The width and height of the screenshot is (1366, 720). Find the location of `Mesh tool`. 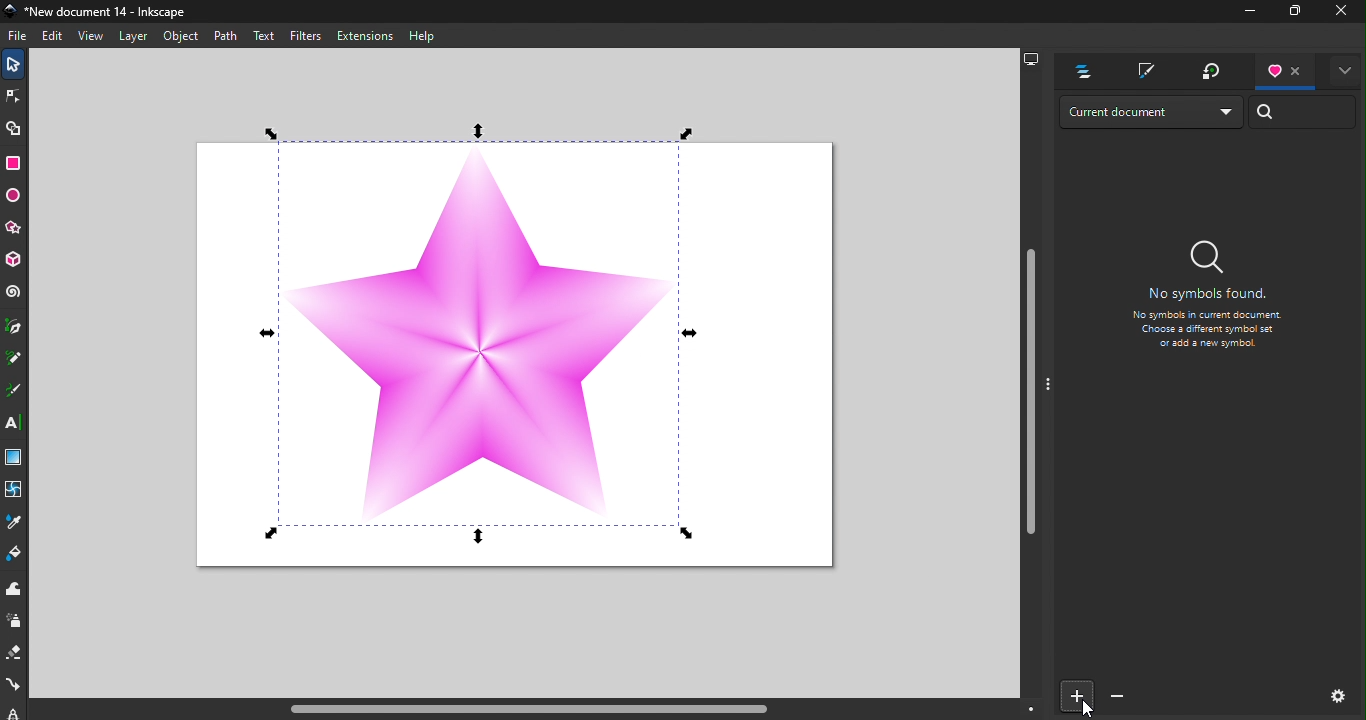

Mesh tool is located at coordinates (13, 490).